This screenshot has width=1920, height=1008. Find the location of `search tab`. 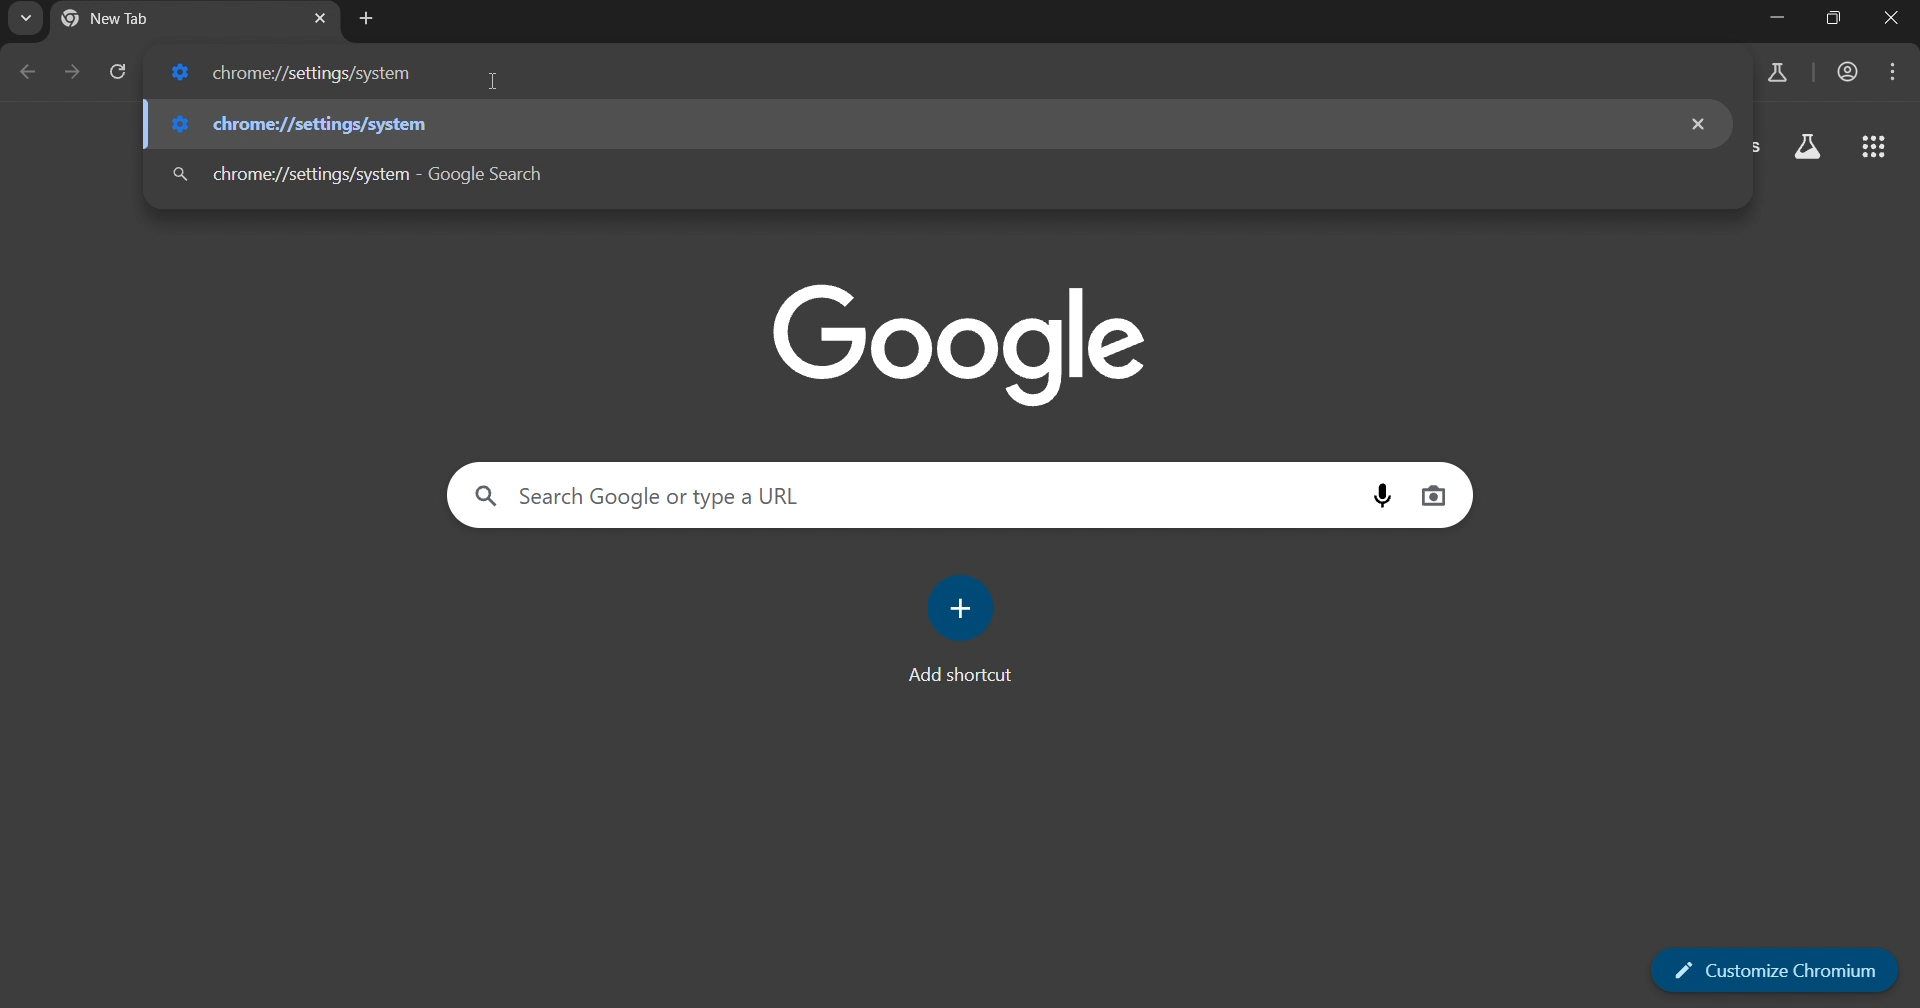

search tab is located at coordinates (21, 22).